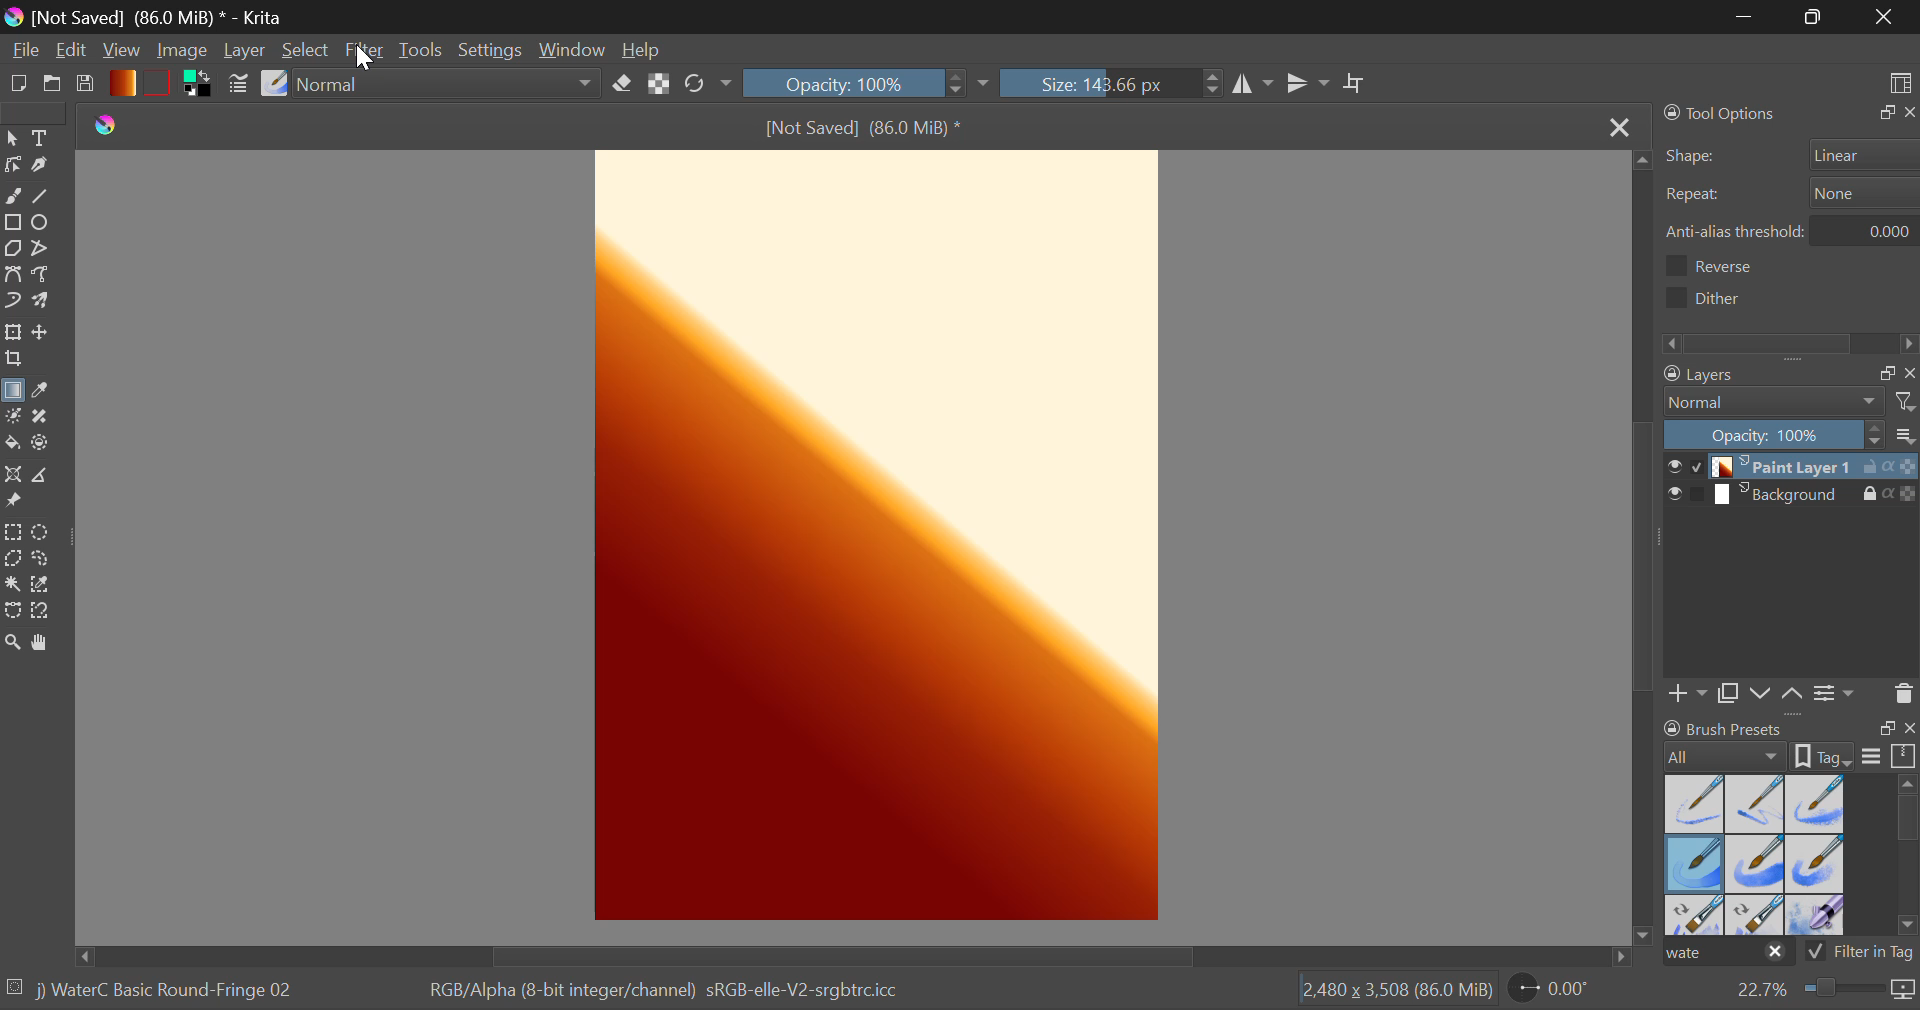 Image resolution: width=1920 pixels, height=1010 pixels. Describe the element at coordinates (1616, 126) in the screenshot. I see `Close Tab` at that location.